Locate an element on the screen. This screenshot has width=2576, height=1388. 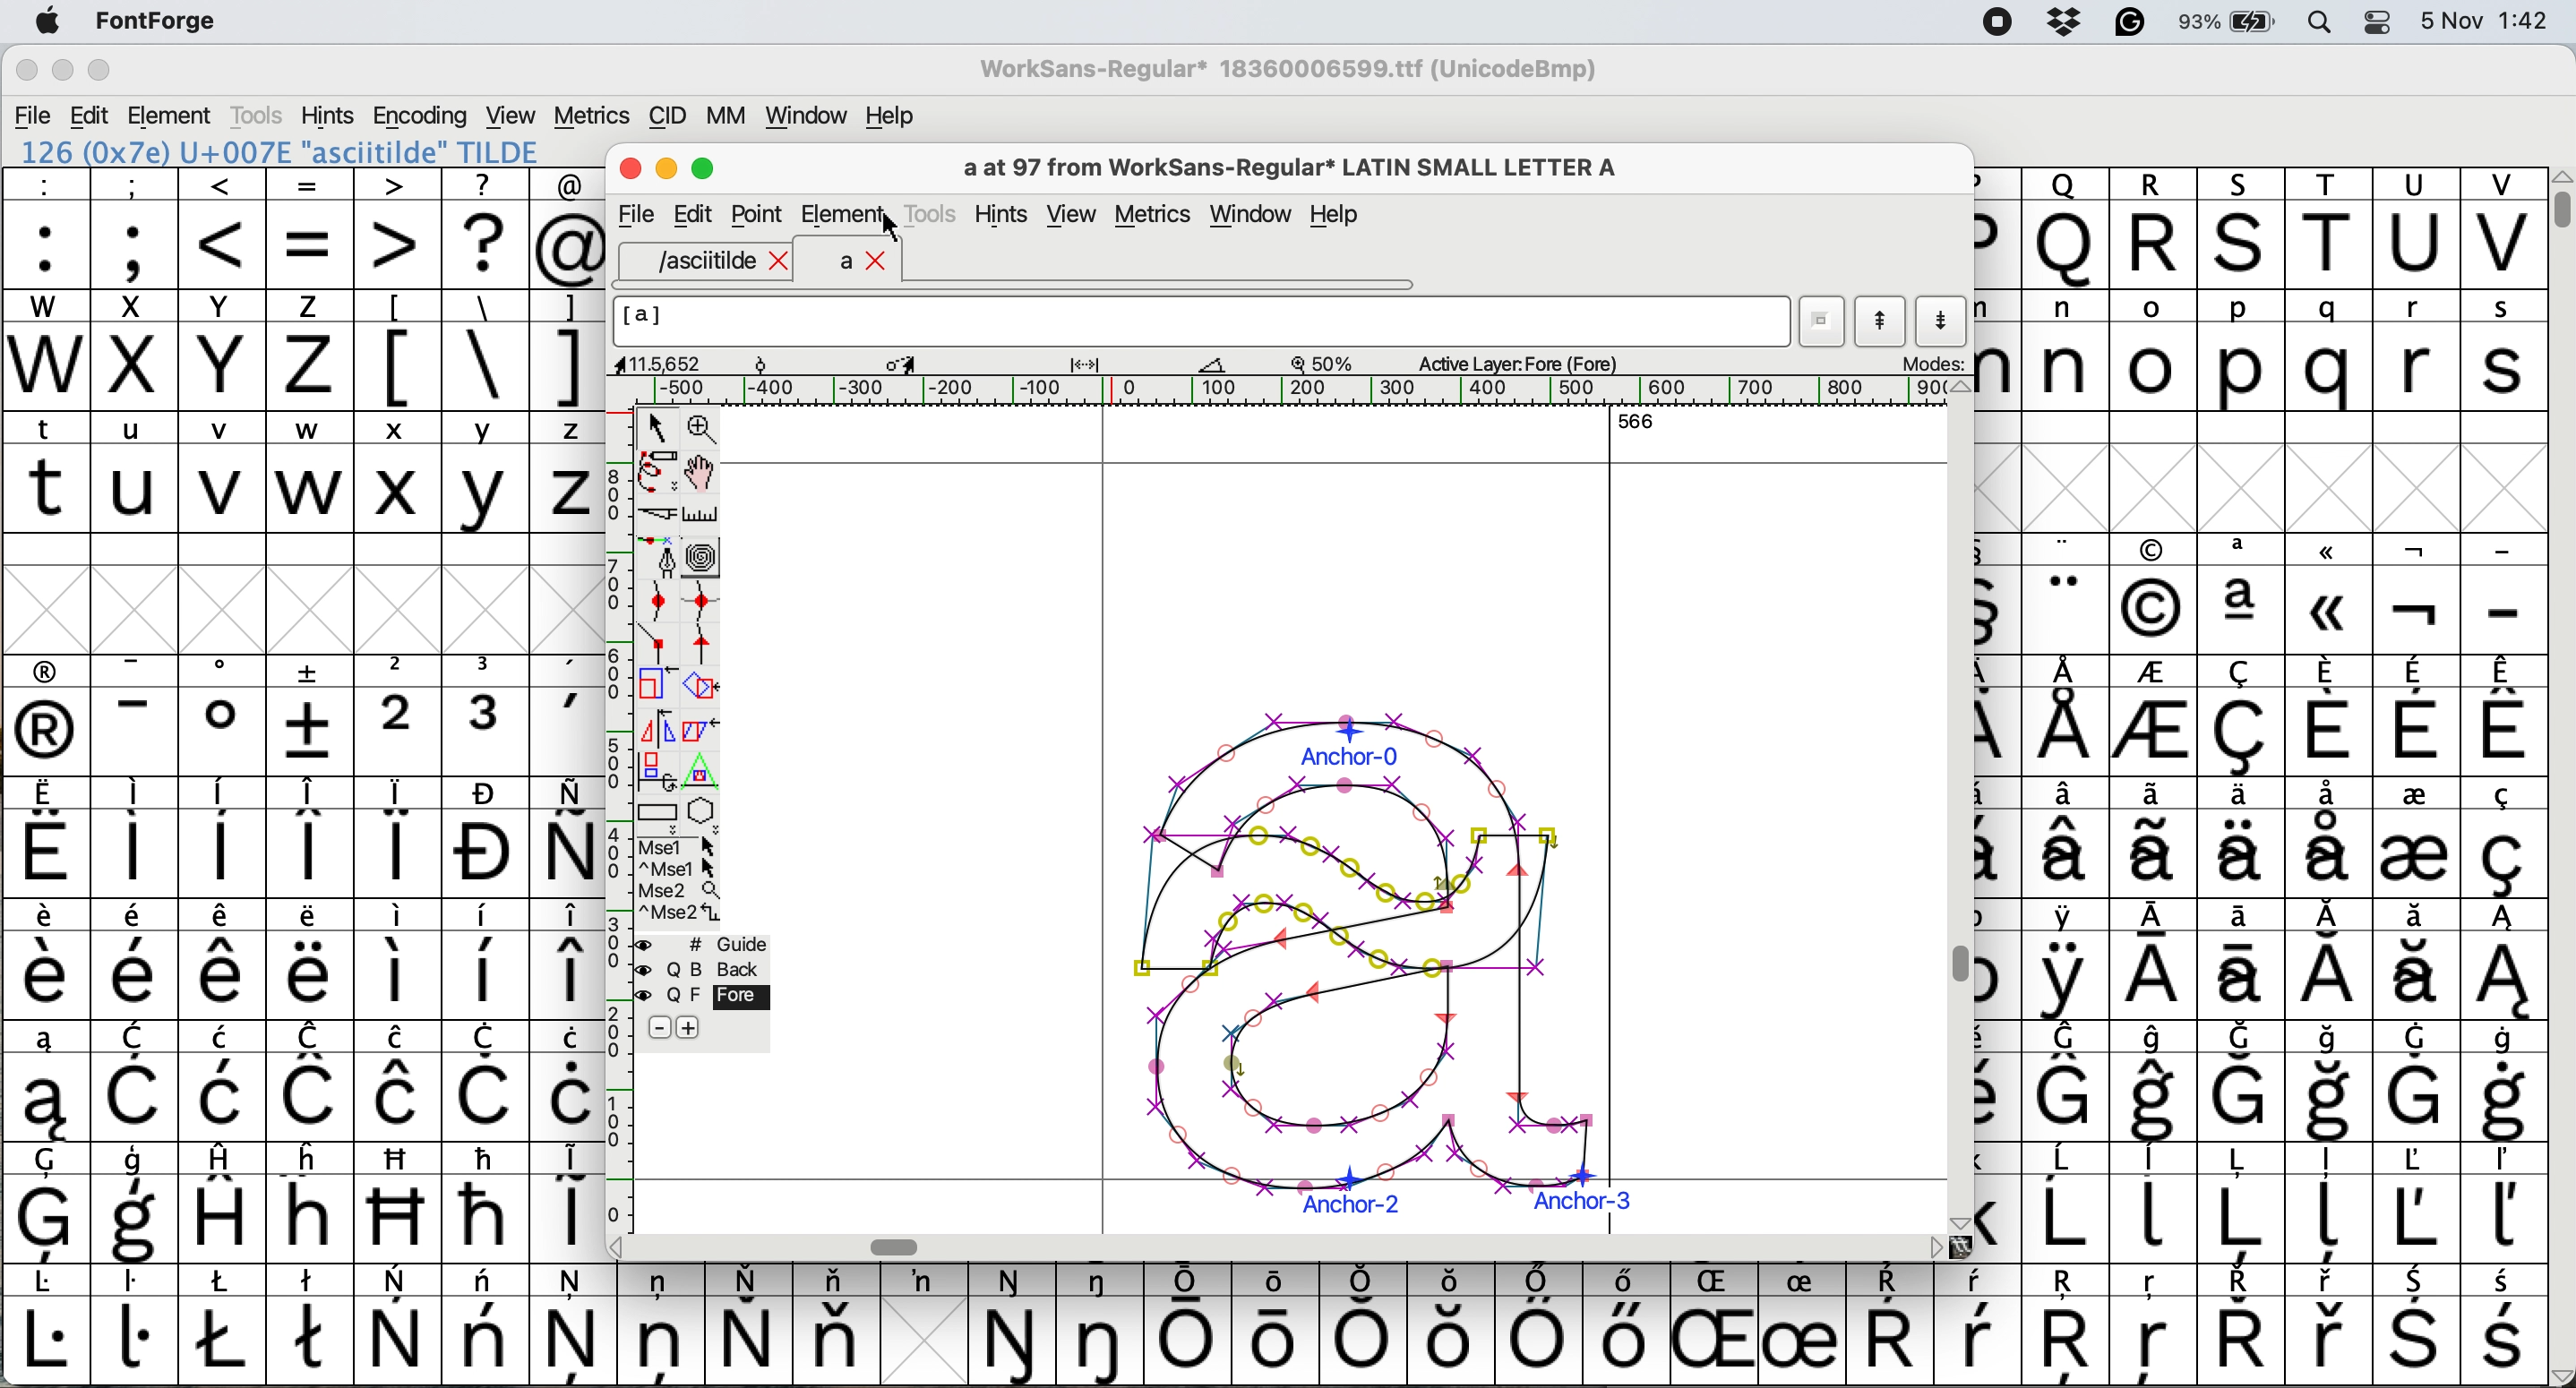
screen recorder is located at coordinates (1995, 24).